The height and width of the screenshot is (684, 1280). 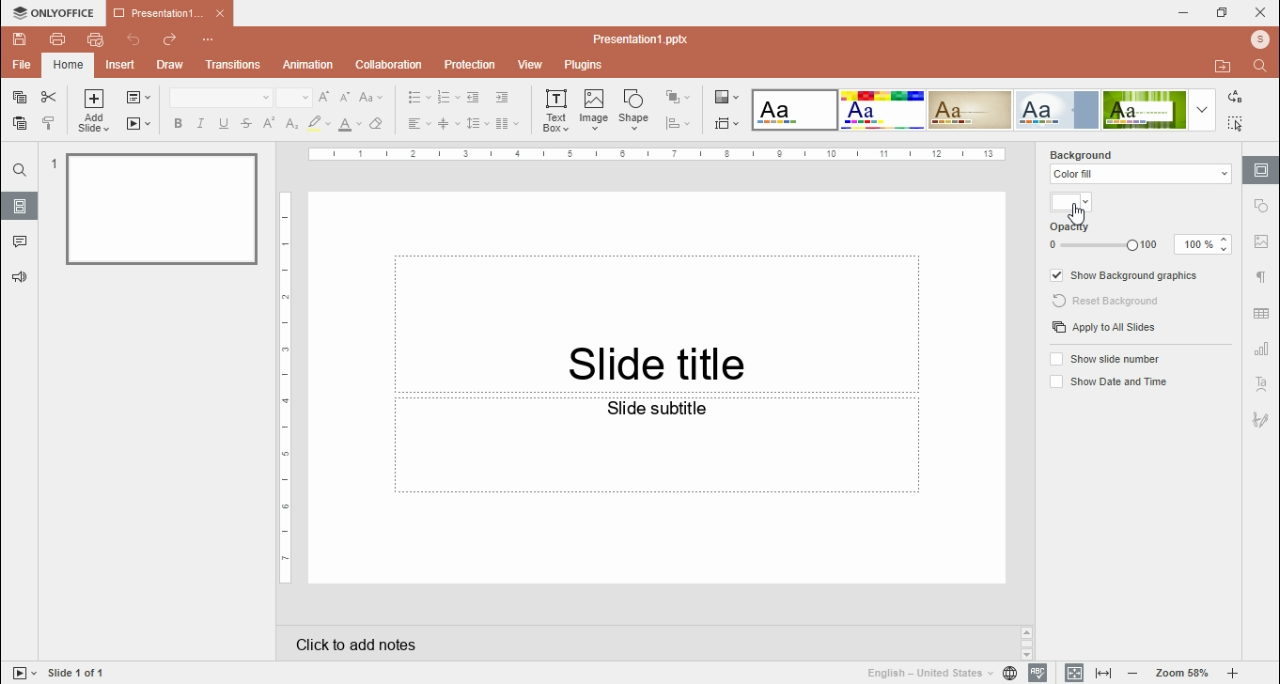 I want to click on scale, so click(x=652, y=155).